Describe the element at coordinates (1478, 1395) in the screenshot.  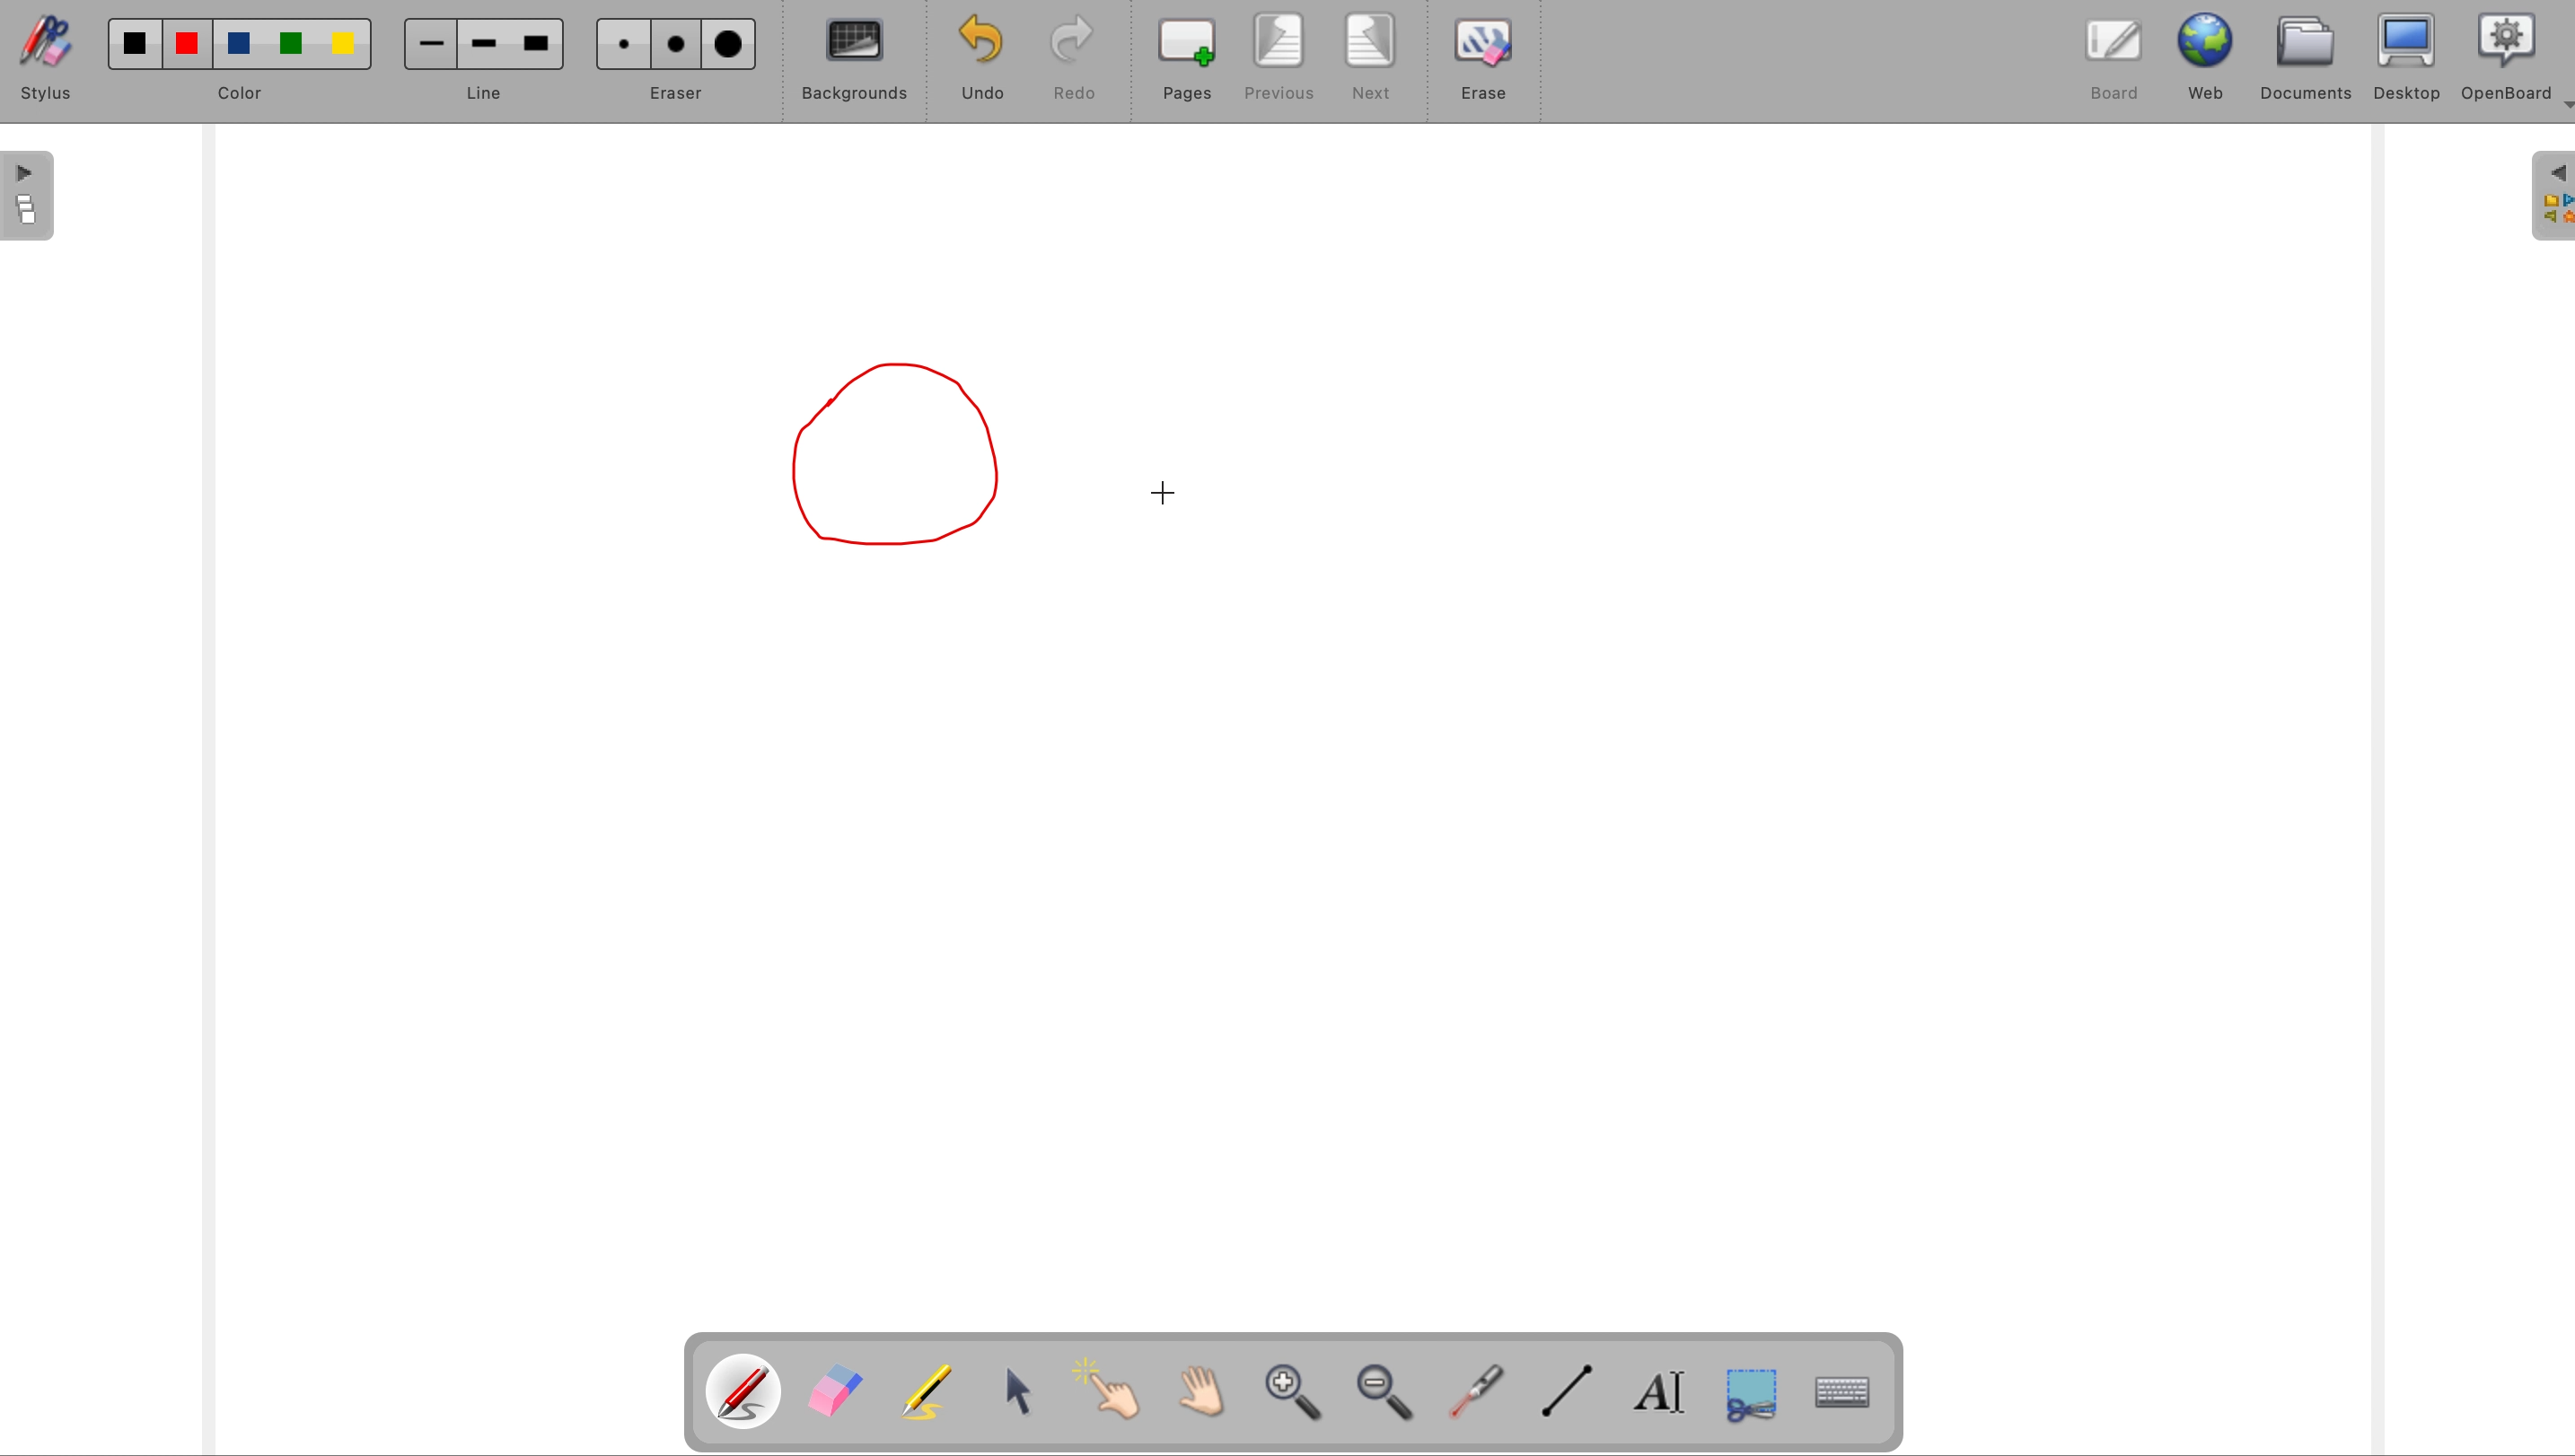
I see `visual laser pointer` at that location.